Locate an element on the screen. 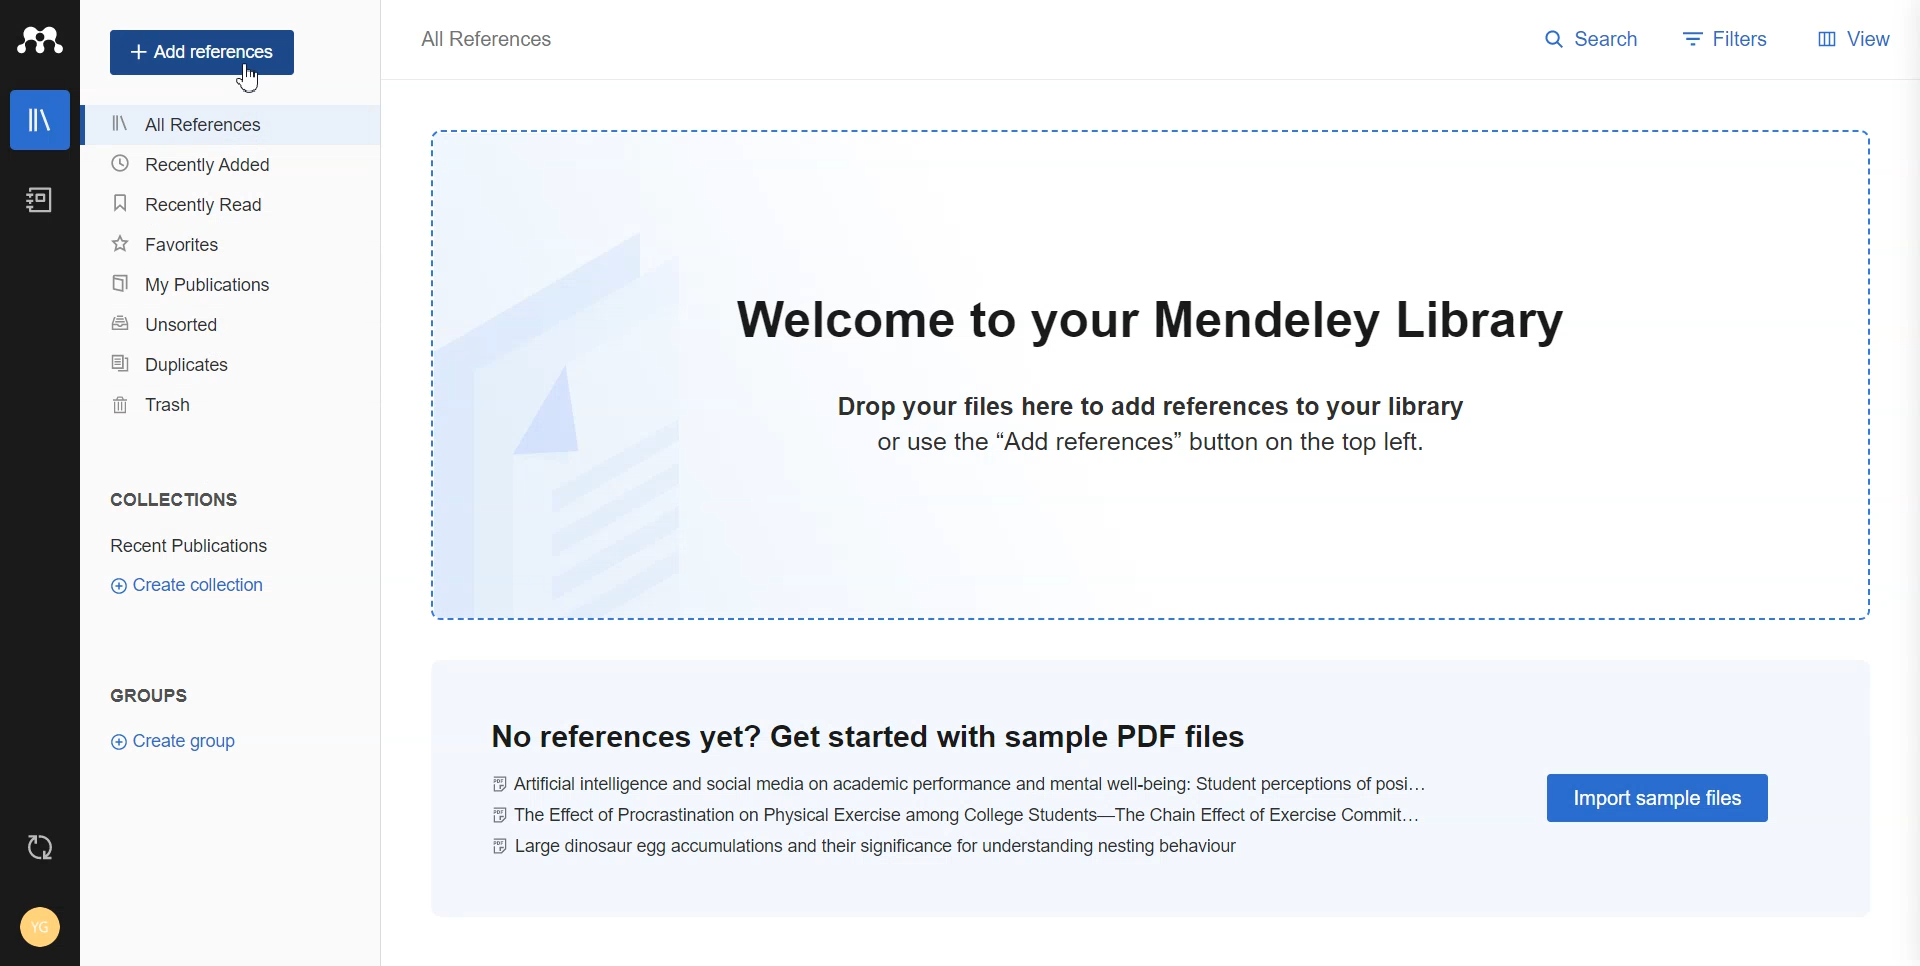  Filters is located at coordinates (1724, 39).